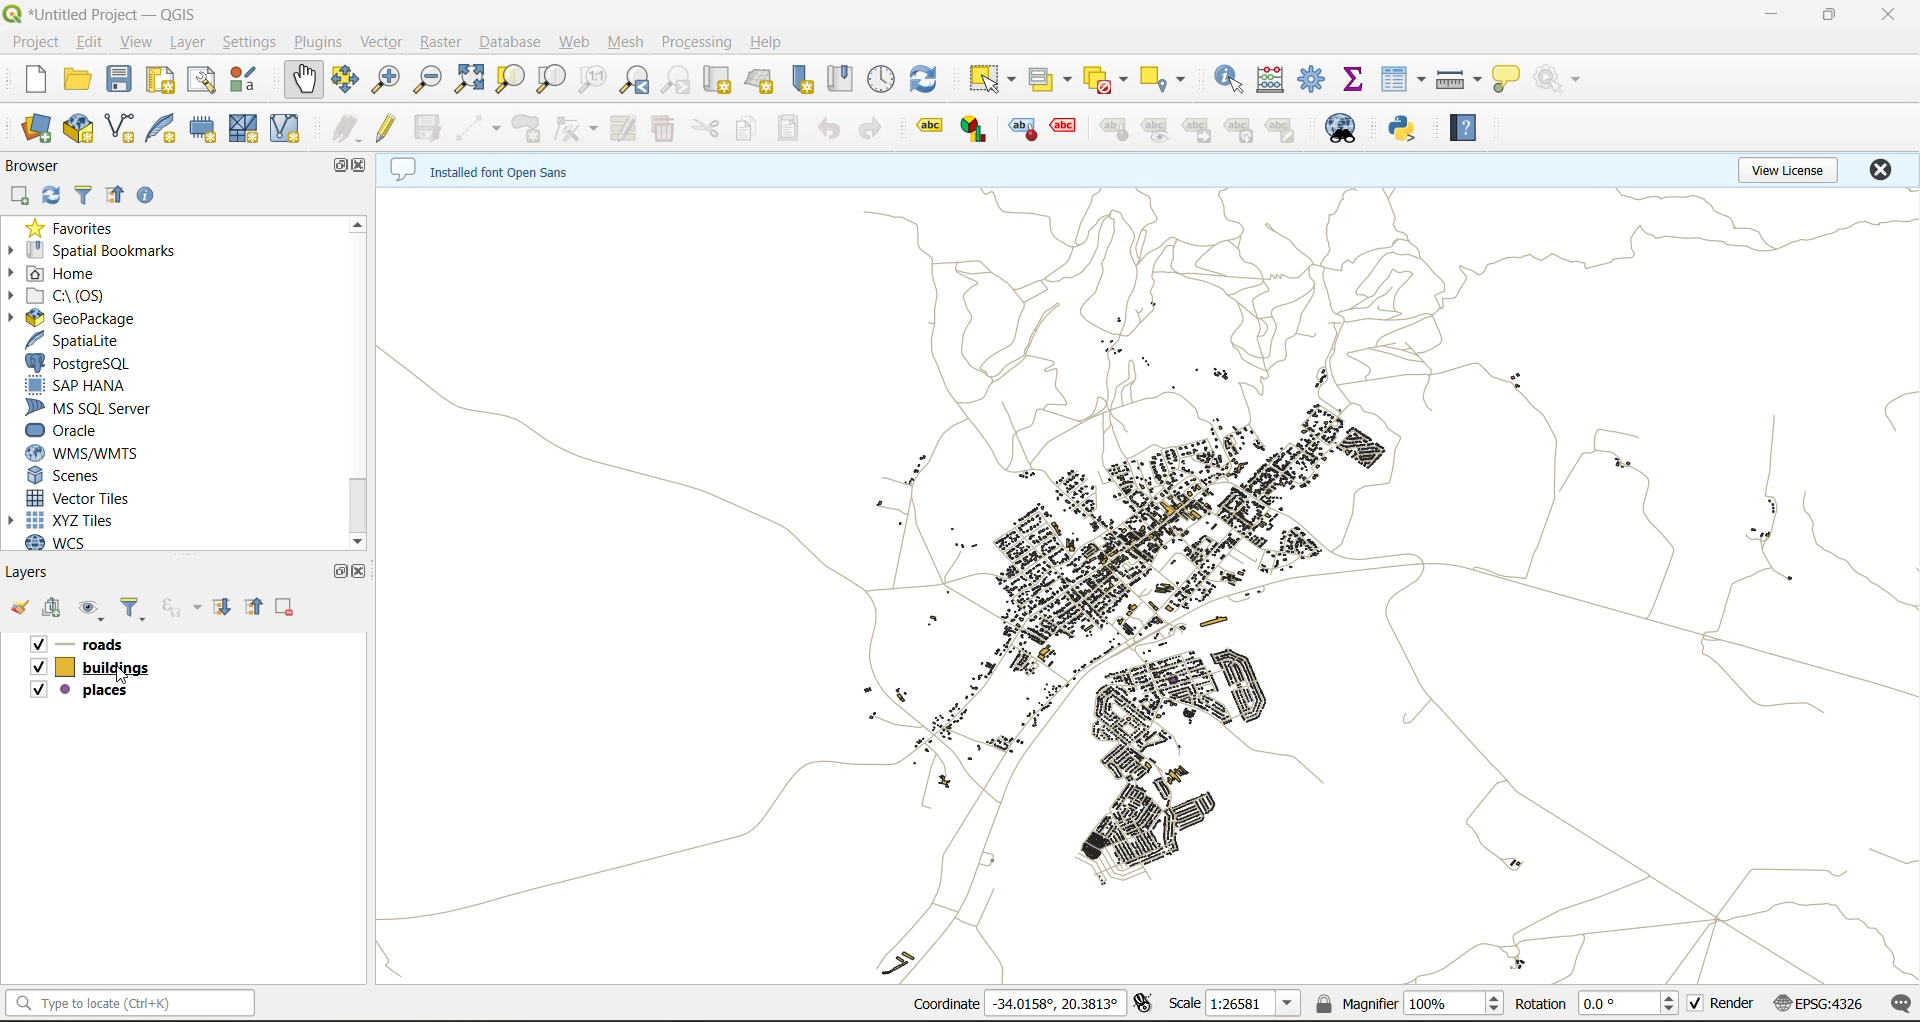 Image resolution: width=1920 pixels, height=1022 pixels. What do you see at coordinates (1054, 80) in the screenshot?
I see `select value` at bounding box center [1054, 80].